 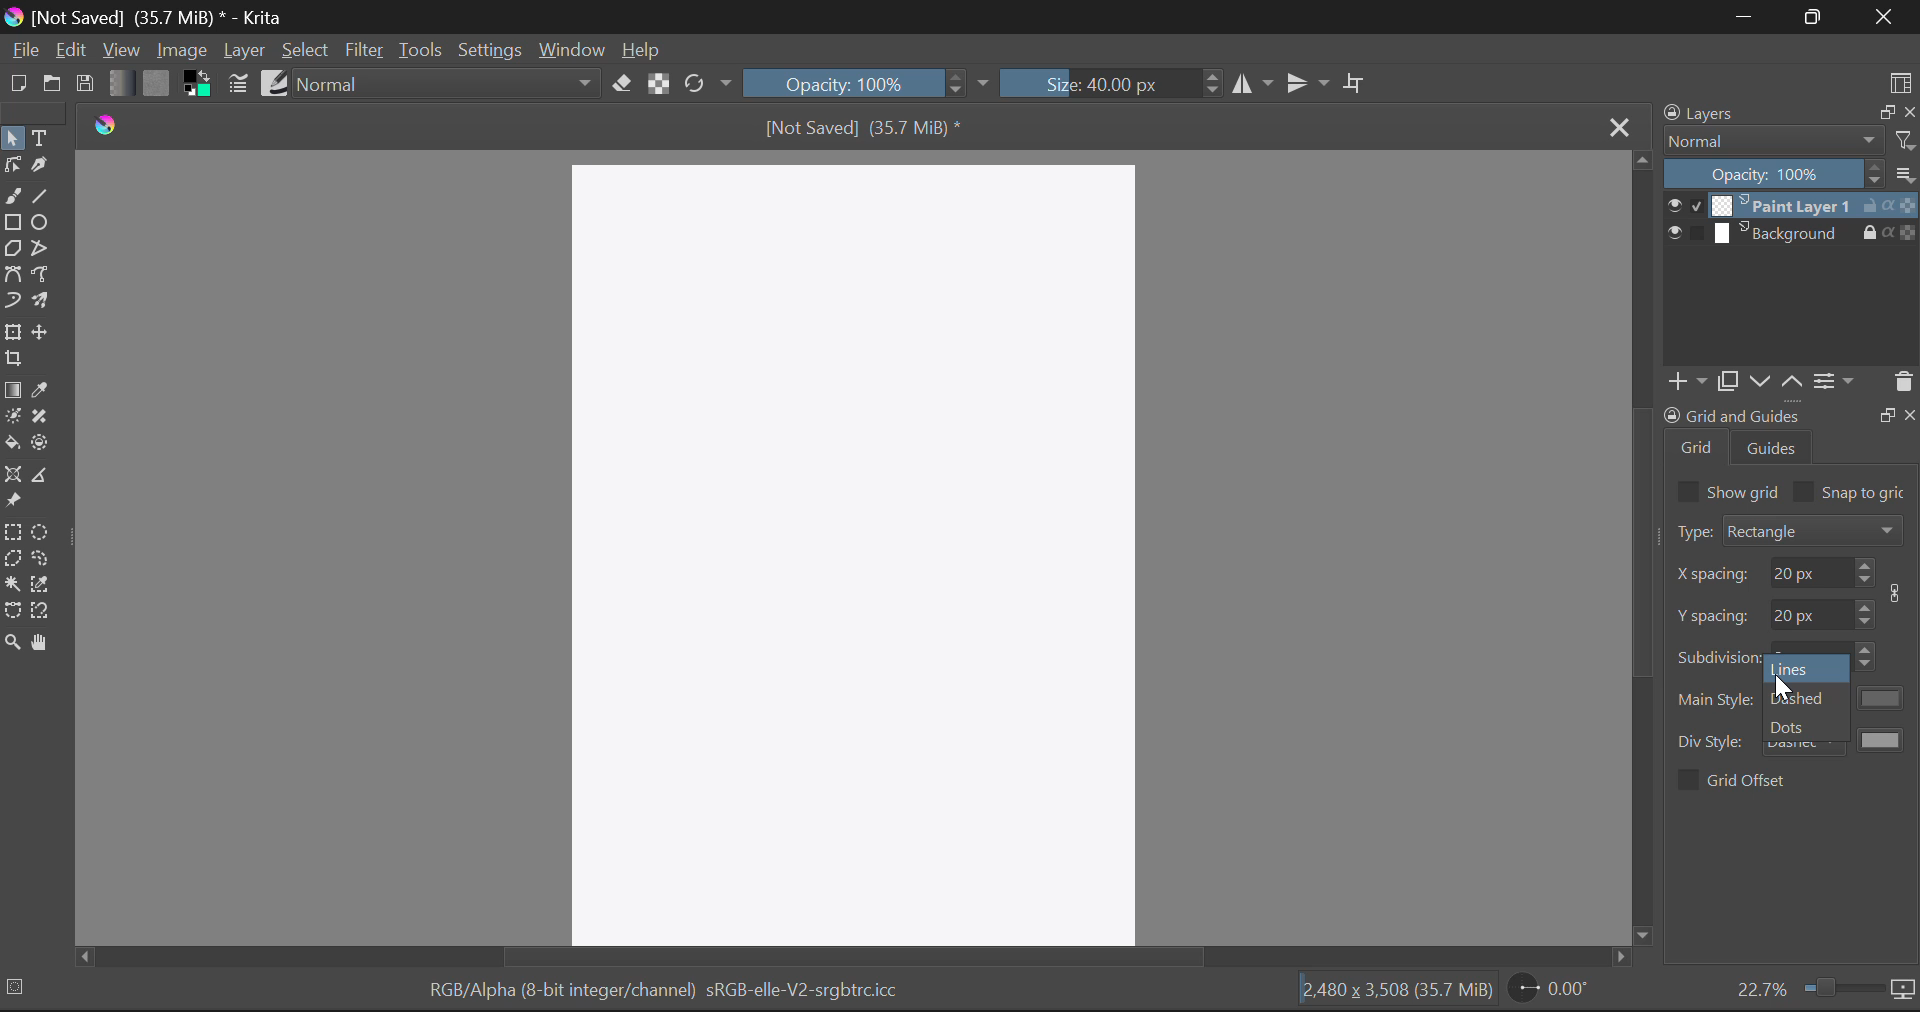 What do you see at coordinates (1698, 447) in the screenshot?
I see `grid` at bounding box center [1698, 447].